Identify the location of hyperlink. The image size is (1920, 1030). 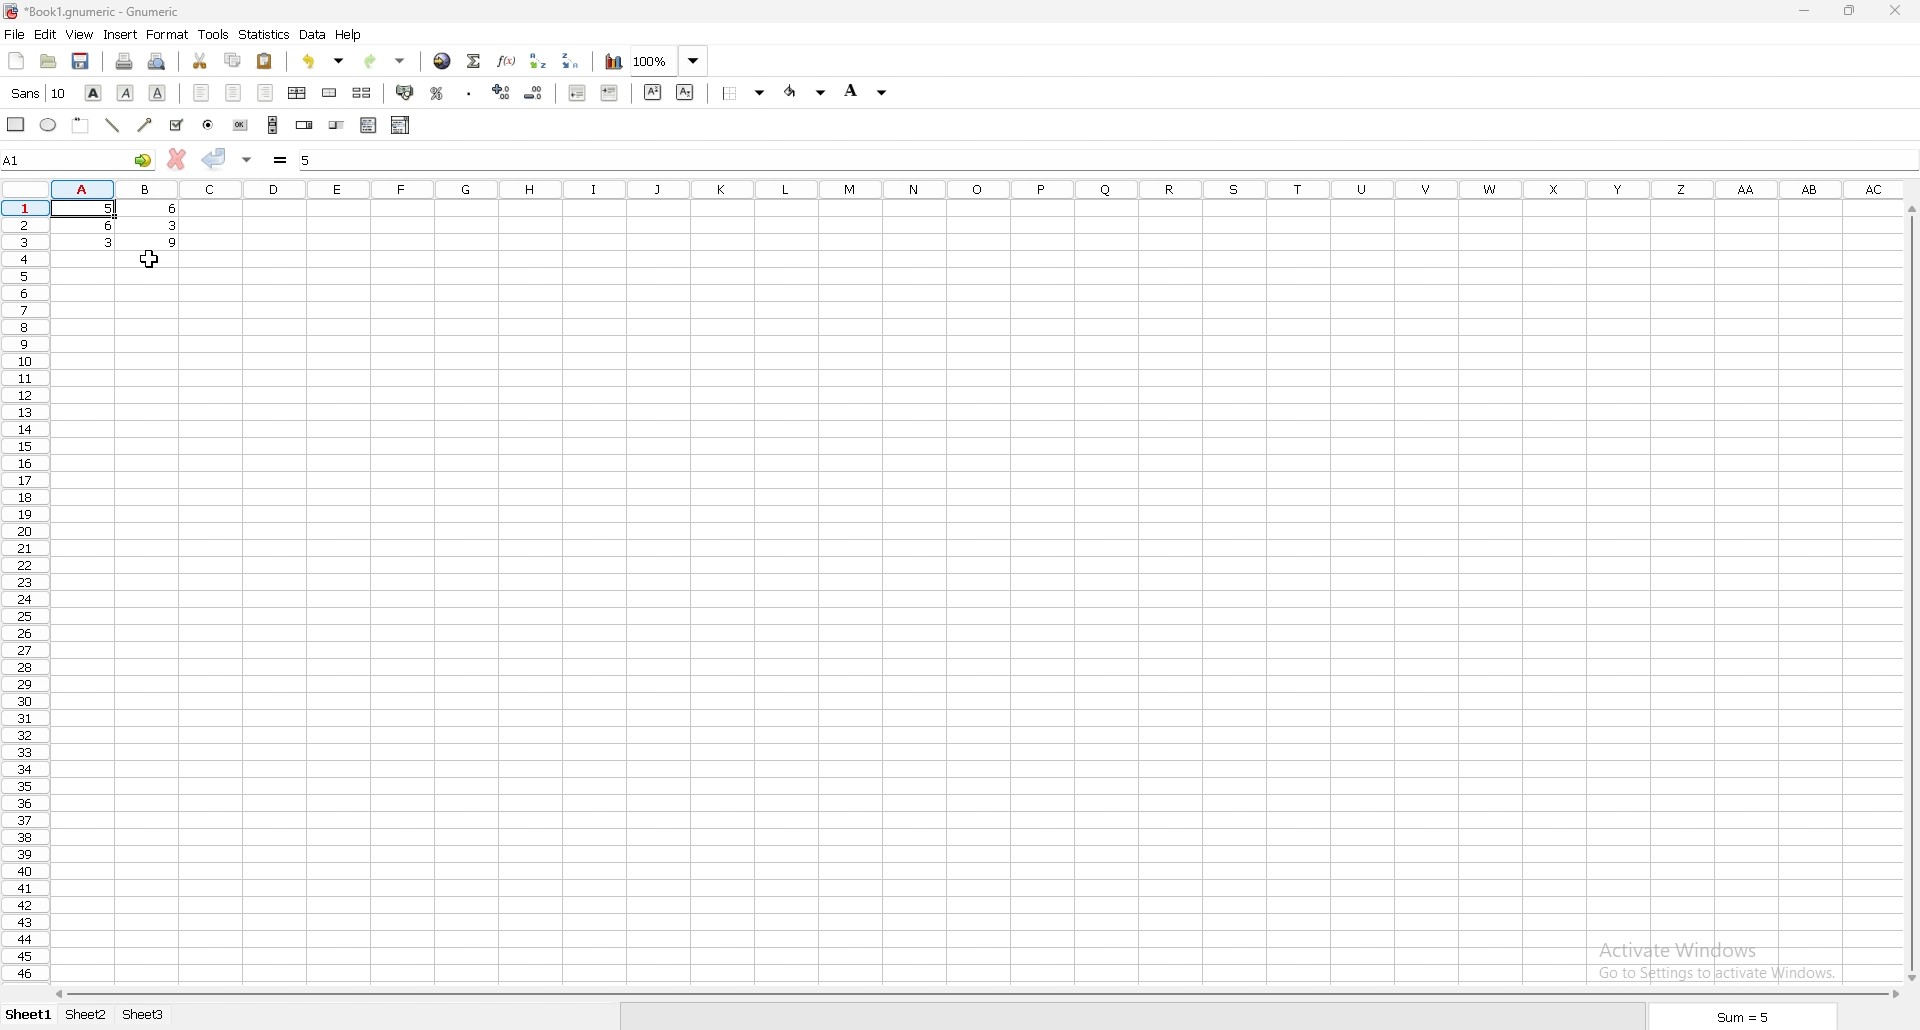
(443, 61).